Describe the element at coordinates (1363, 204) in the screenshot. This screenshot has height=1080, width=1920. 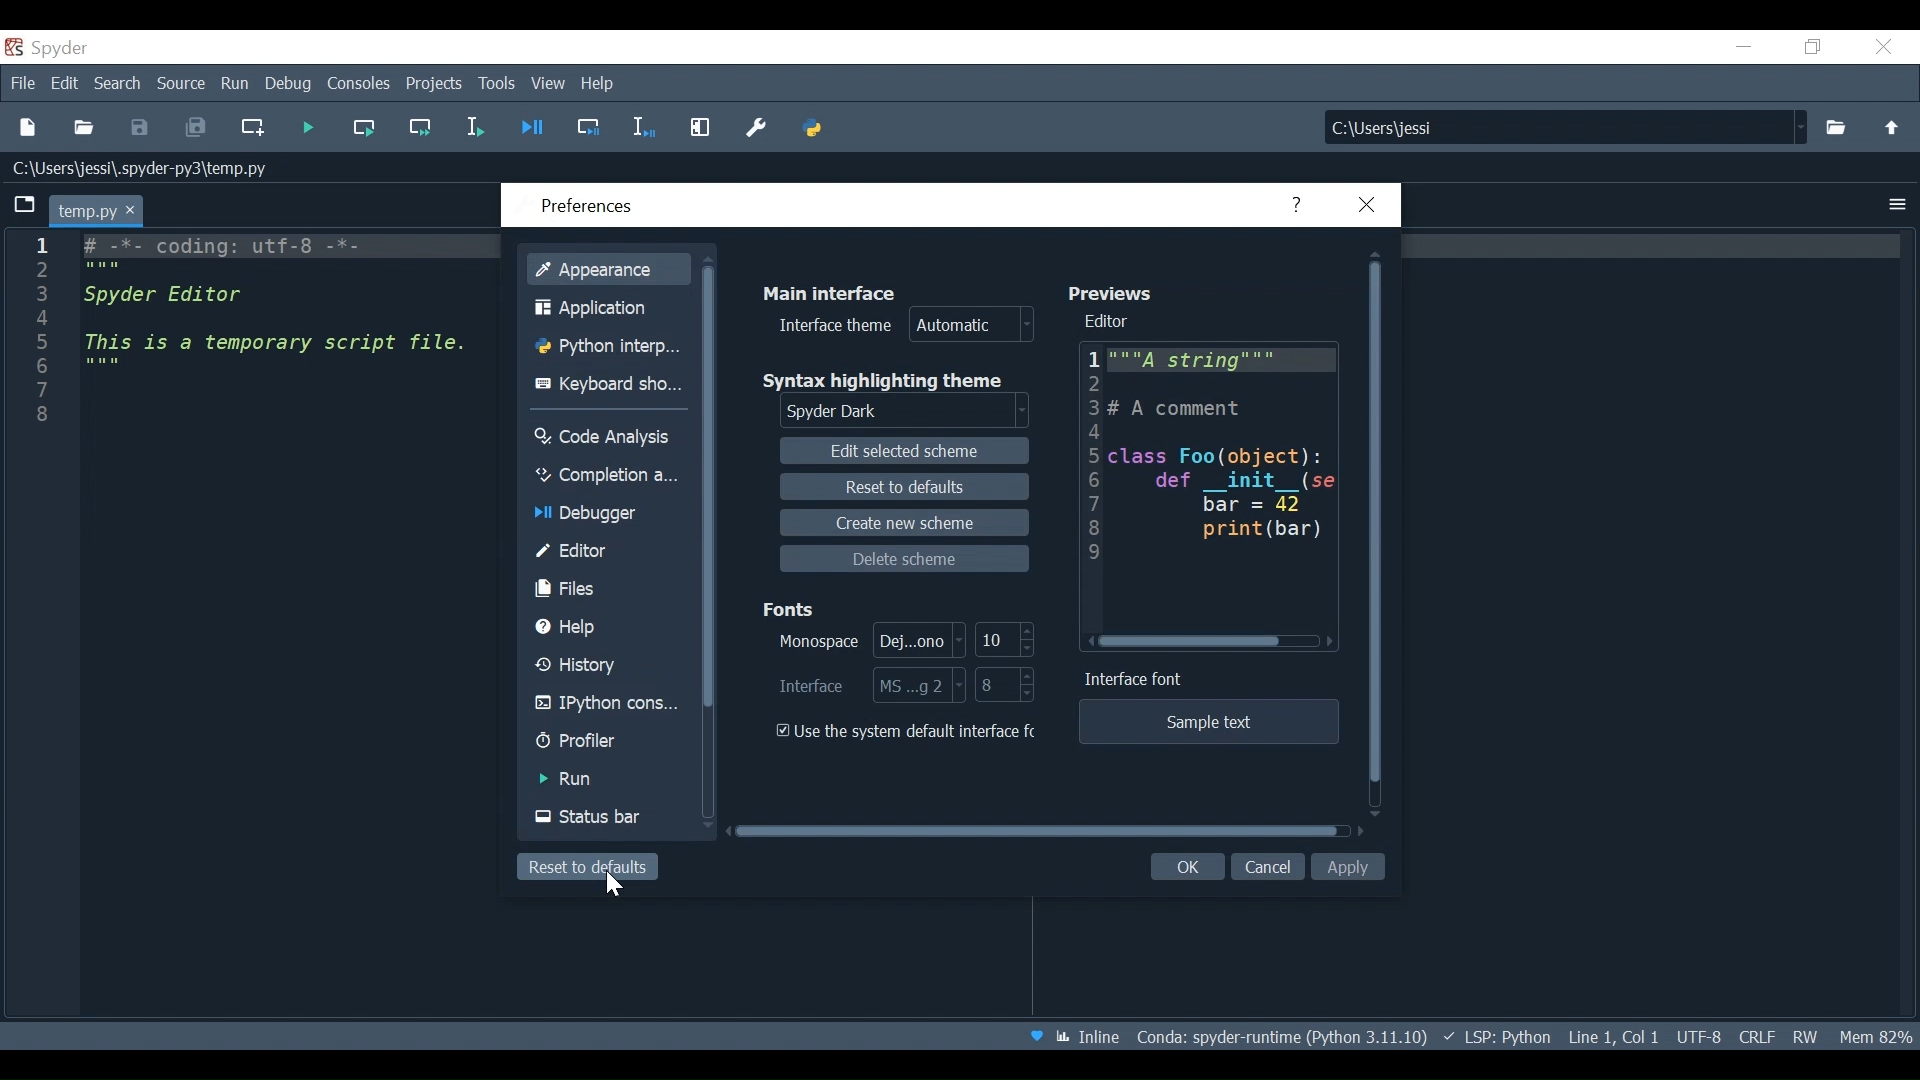
I see `Close` at that location.